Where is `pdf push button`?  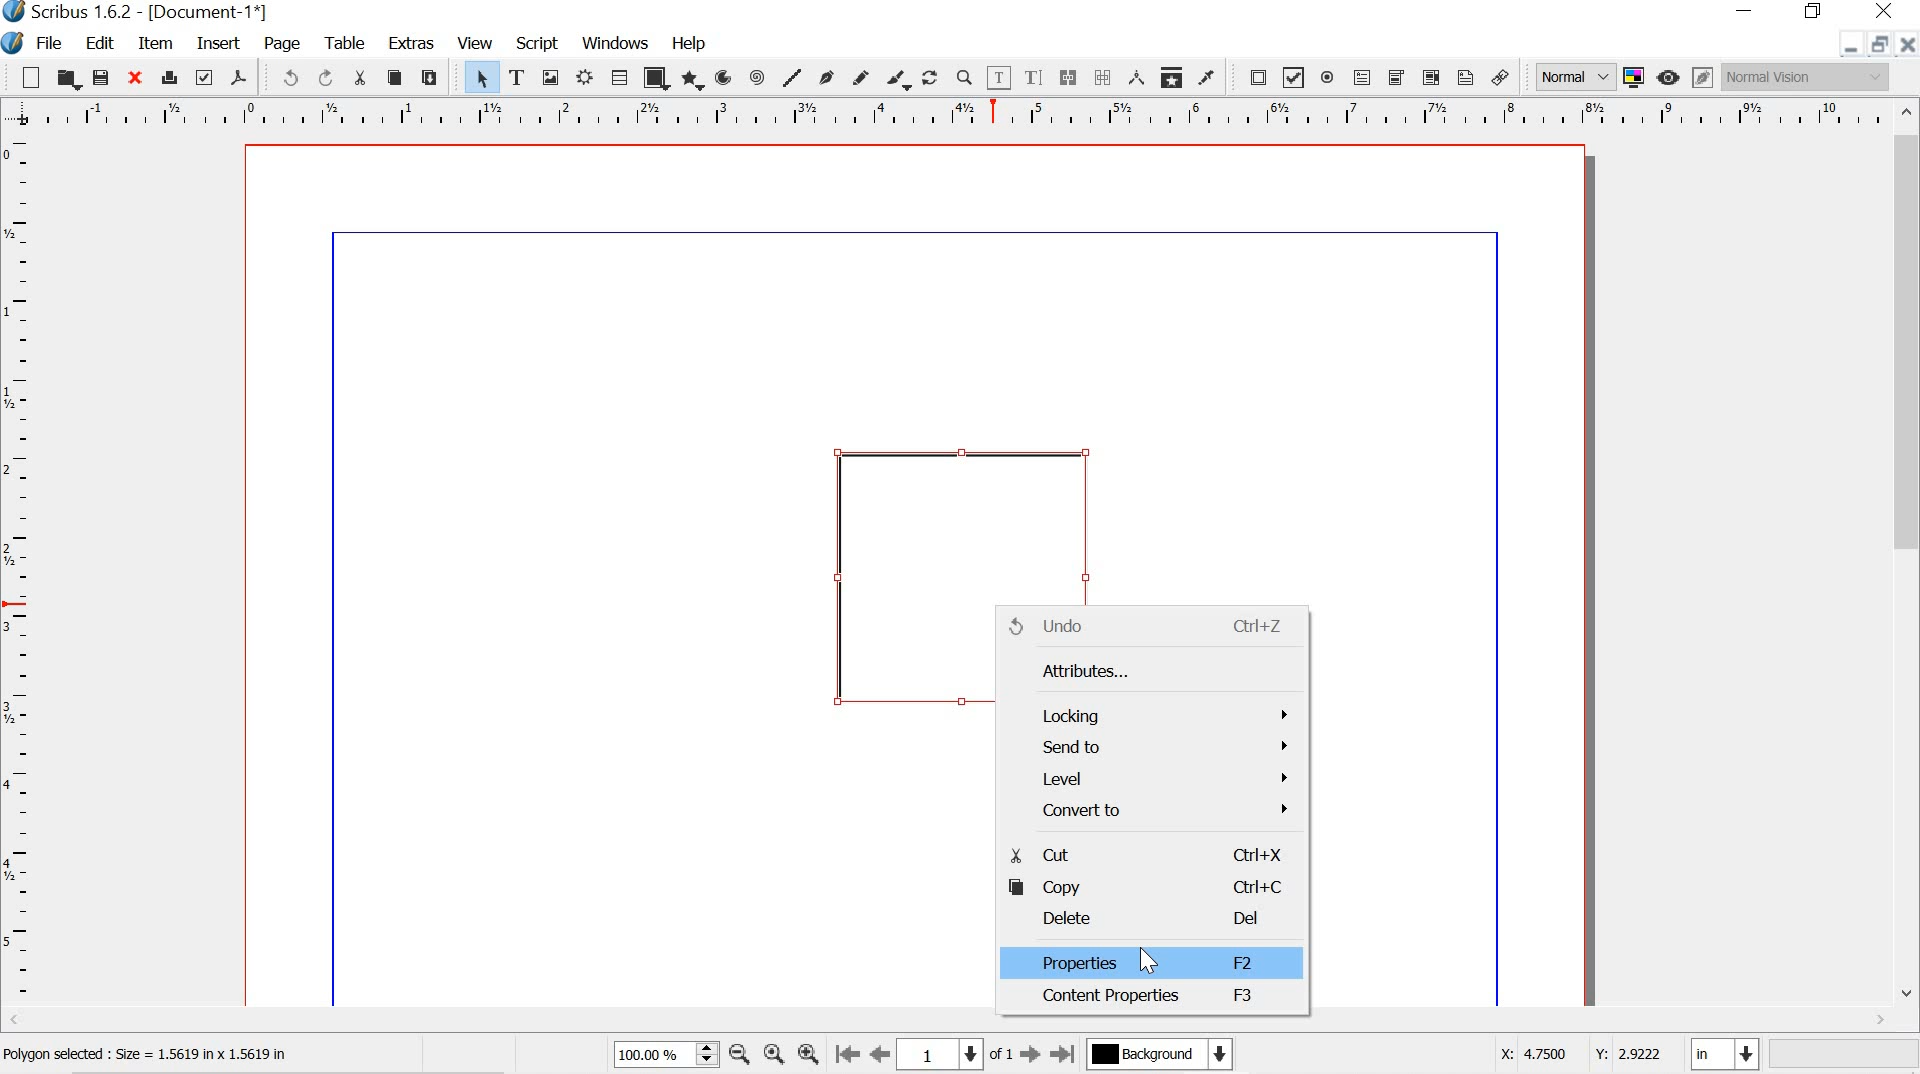 pdf push button is located at coordinates (1256, 76).